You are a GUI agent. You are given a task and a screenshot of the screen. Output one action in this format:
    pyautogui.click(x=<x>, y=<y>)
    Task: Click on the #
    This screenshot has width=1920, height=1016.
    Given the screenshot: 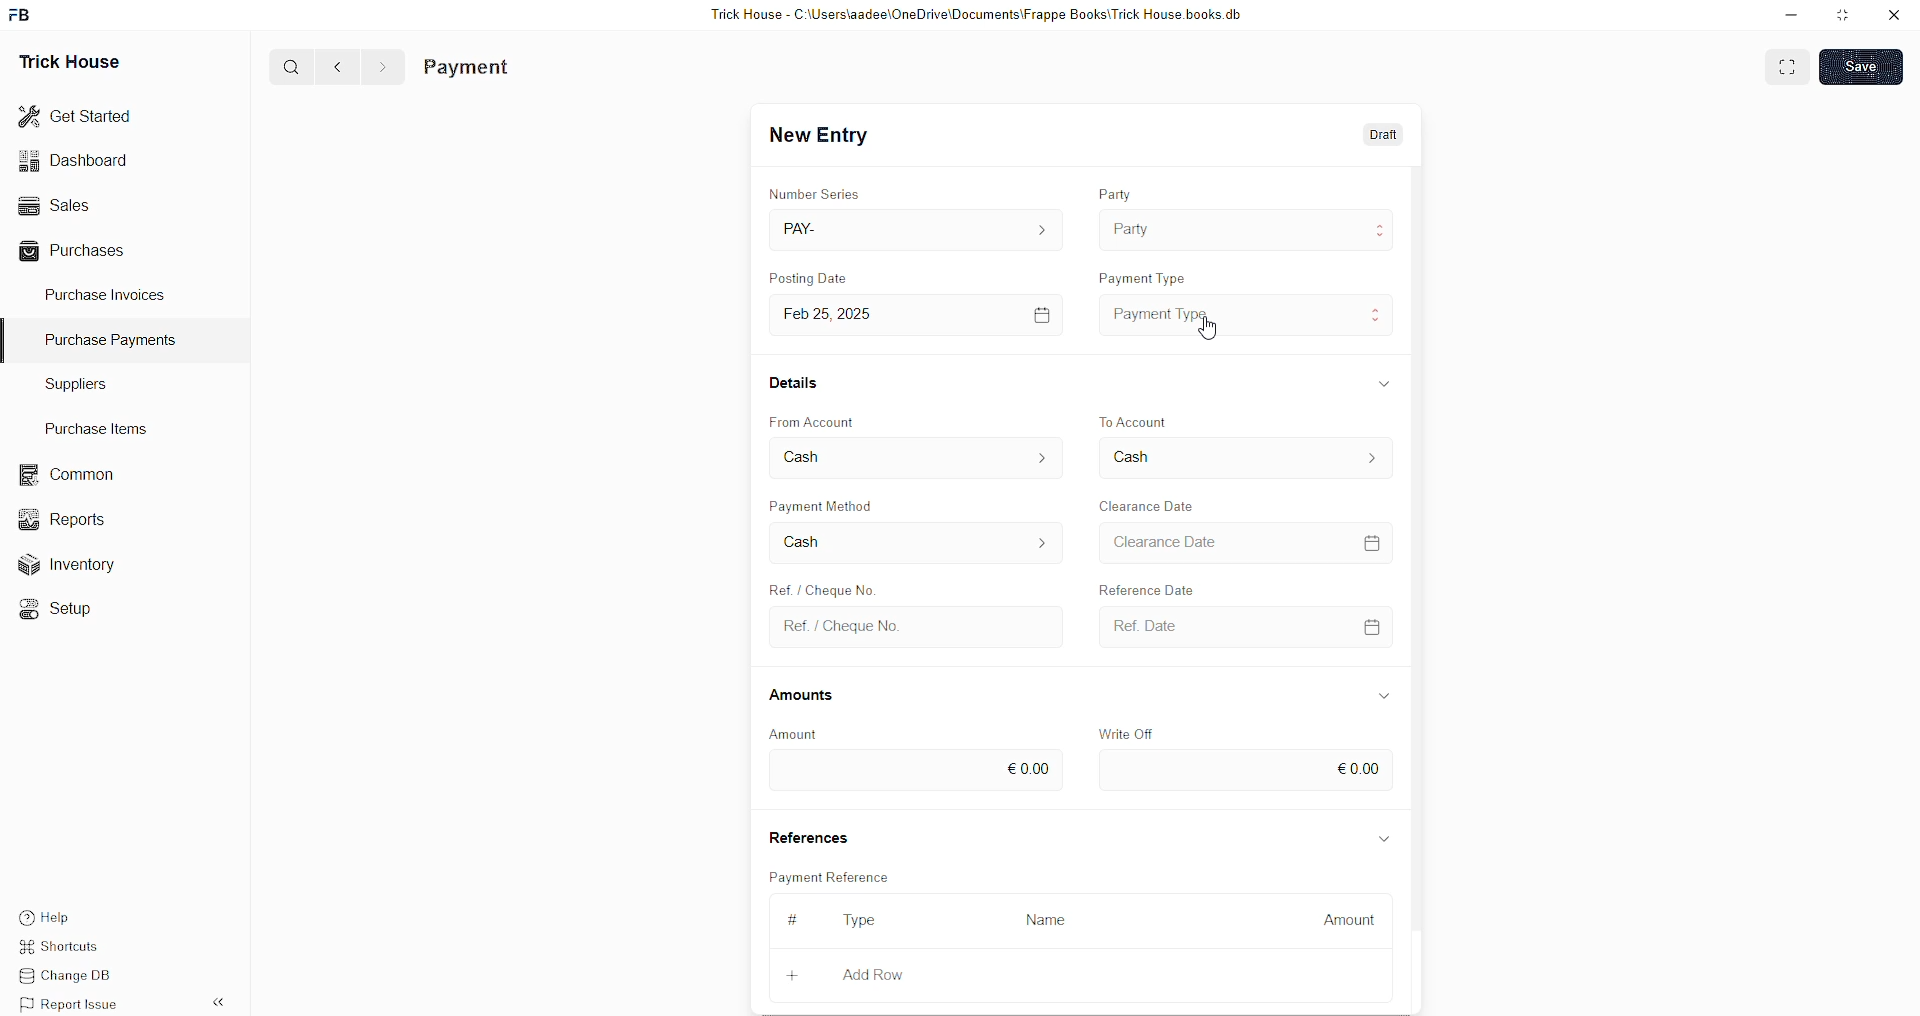 What is the action you would take?
    pyautogui.click(x=790, y=919)
    